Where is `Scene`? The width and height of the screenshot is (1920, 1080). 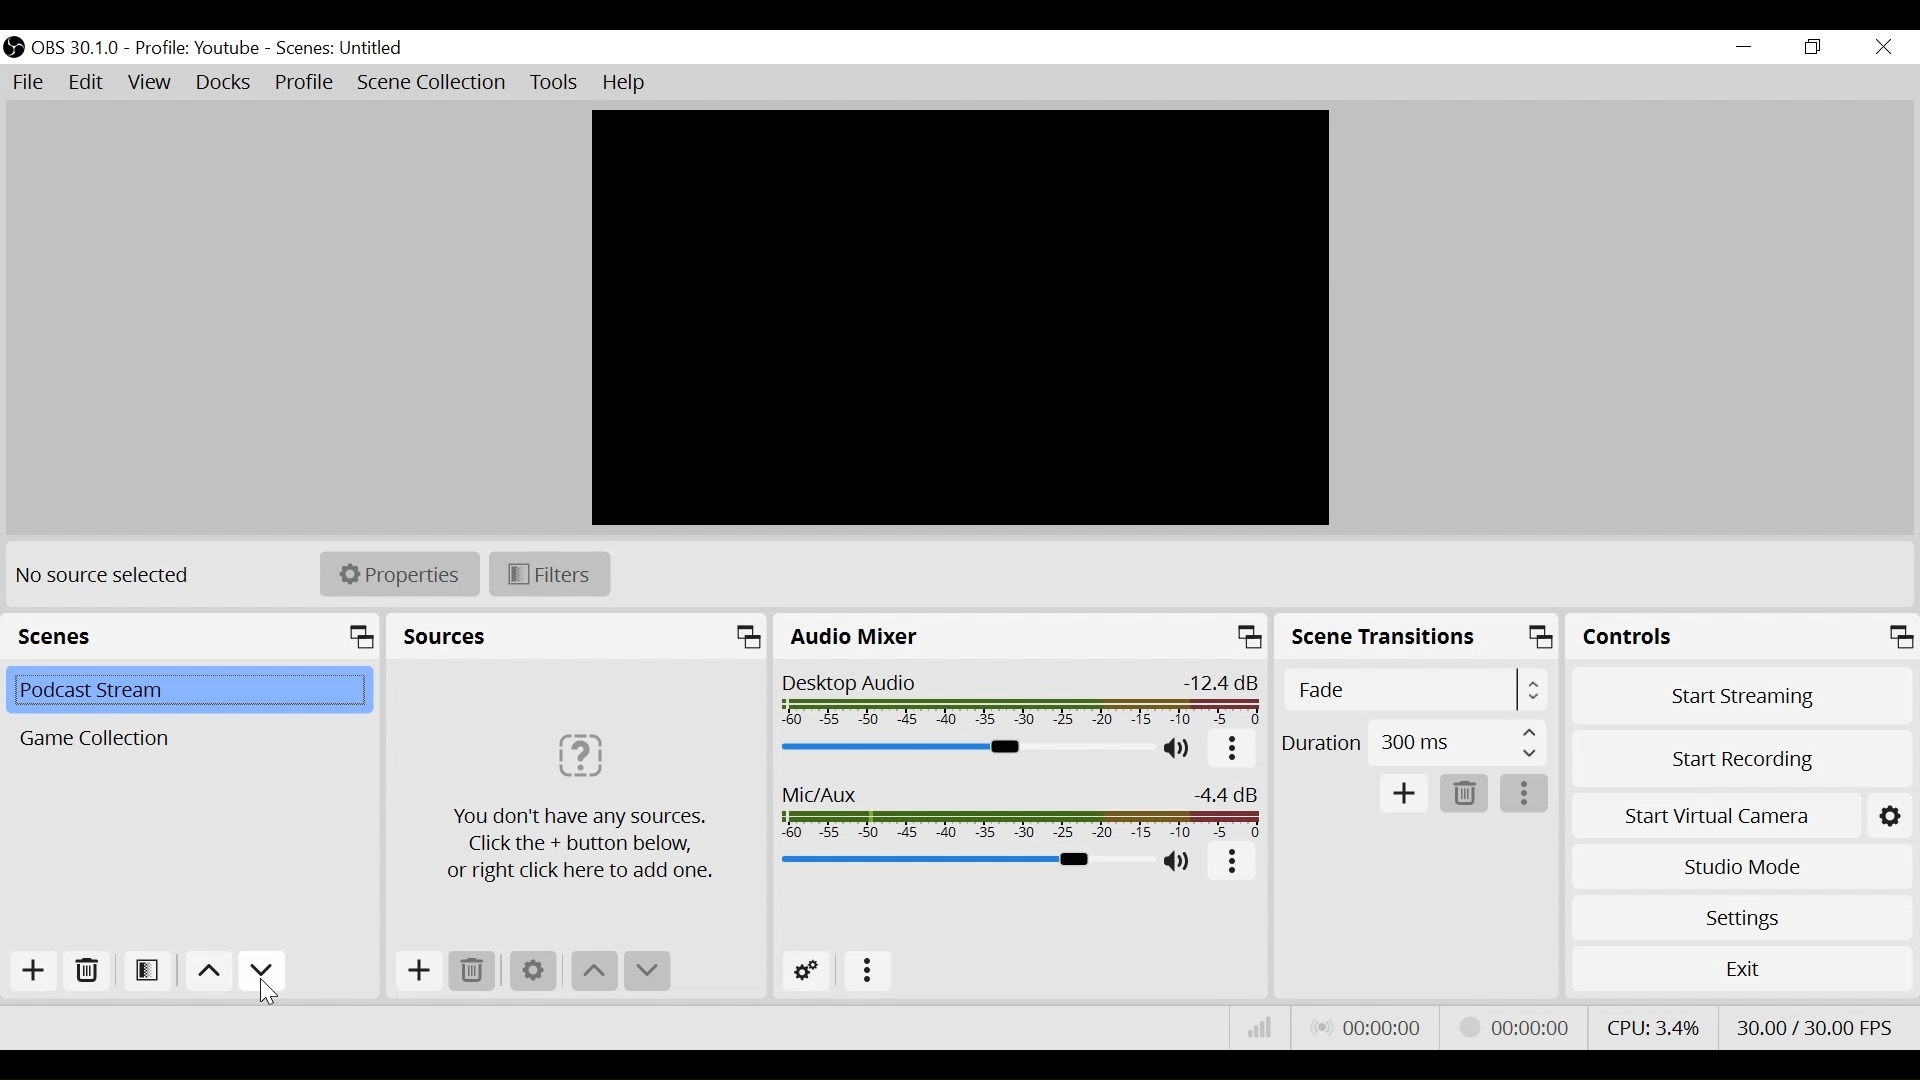
Scene is located at coordinates (185, 688).